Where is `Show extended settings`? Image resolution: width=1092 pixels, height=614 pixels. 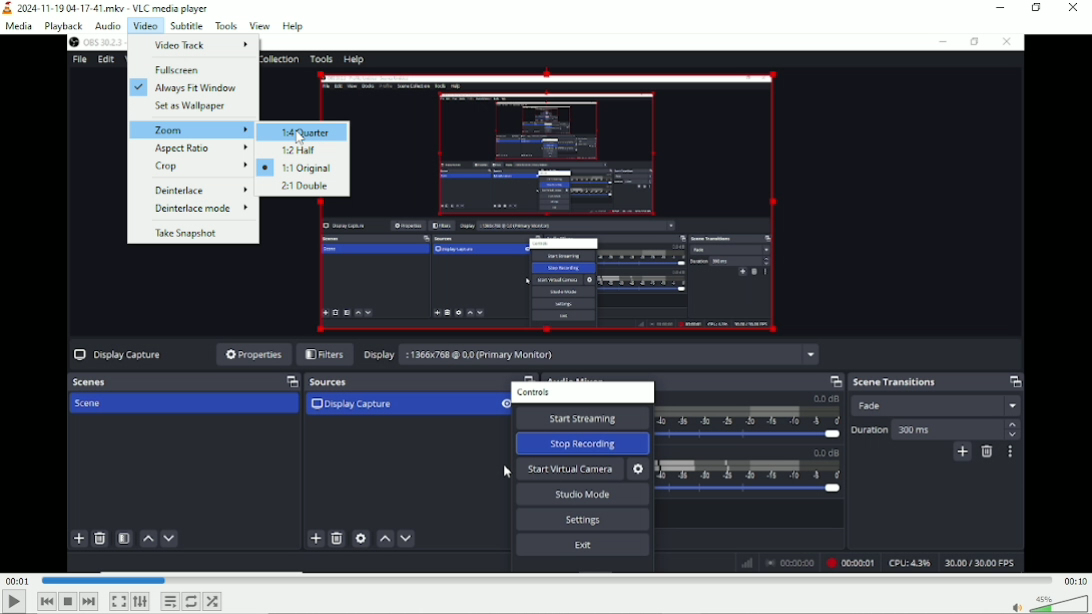
Show extended settings is located at coordinates (140, 602).